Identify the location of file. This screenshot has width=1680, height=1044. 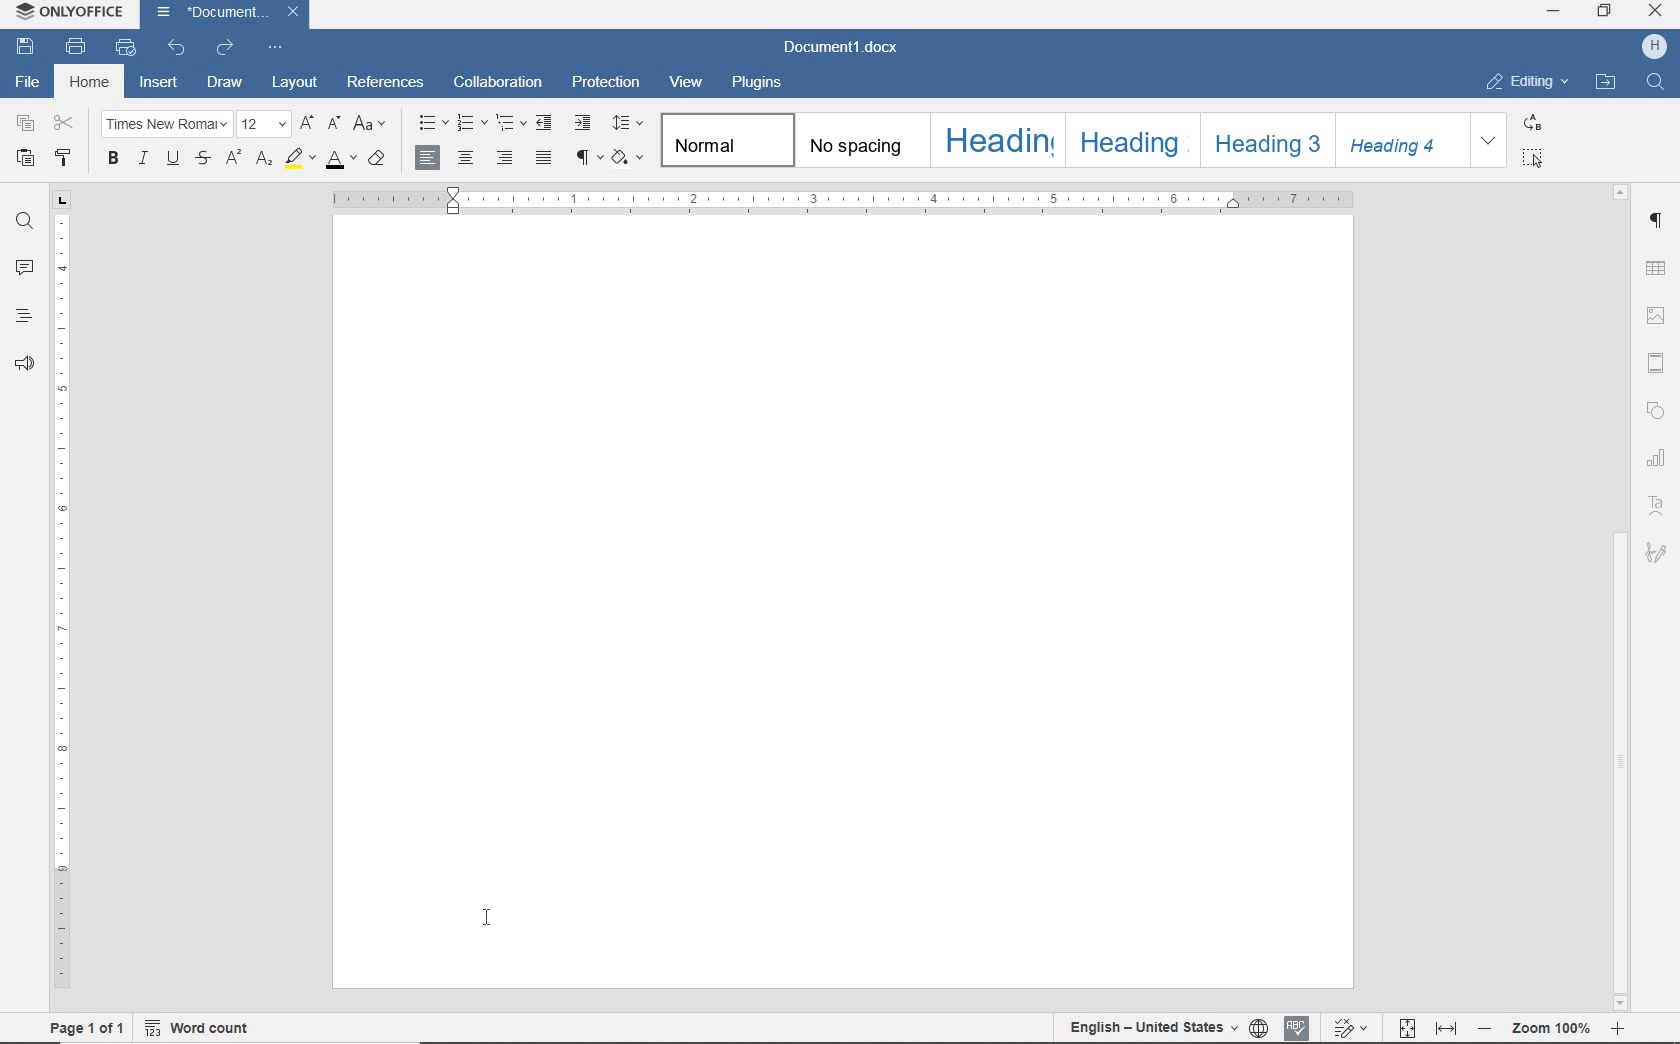
(29, 83).